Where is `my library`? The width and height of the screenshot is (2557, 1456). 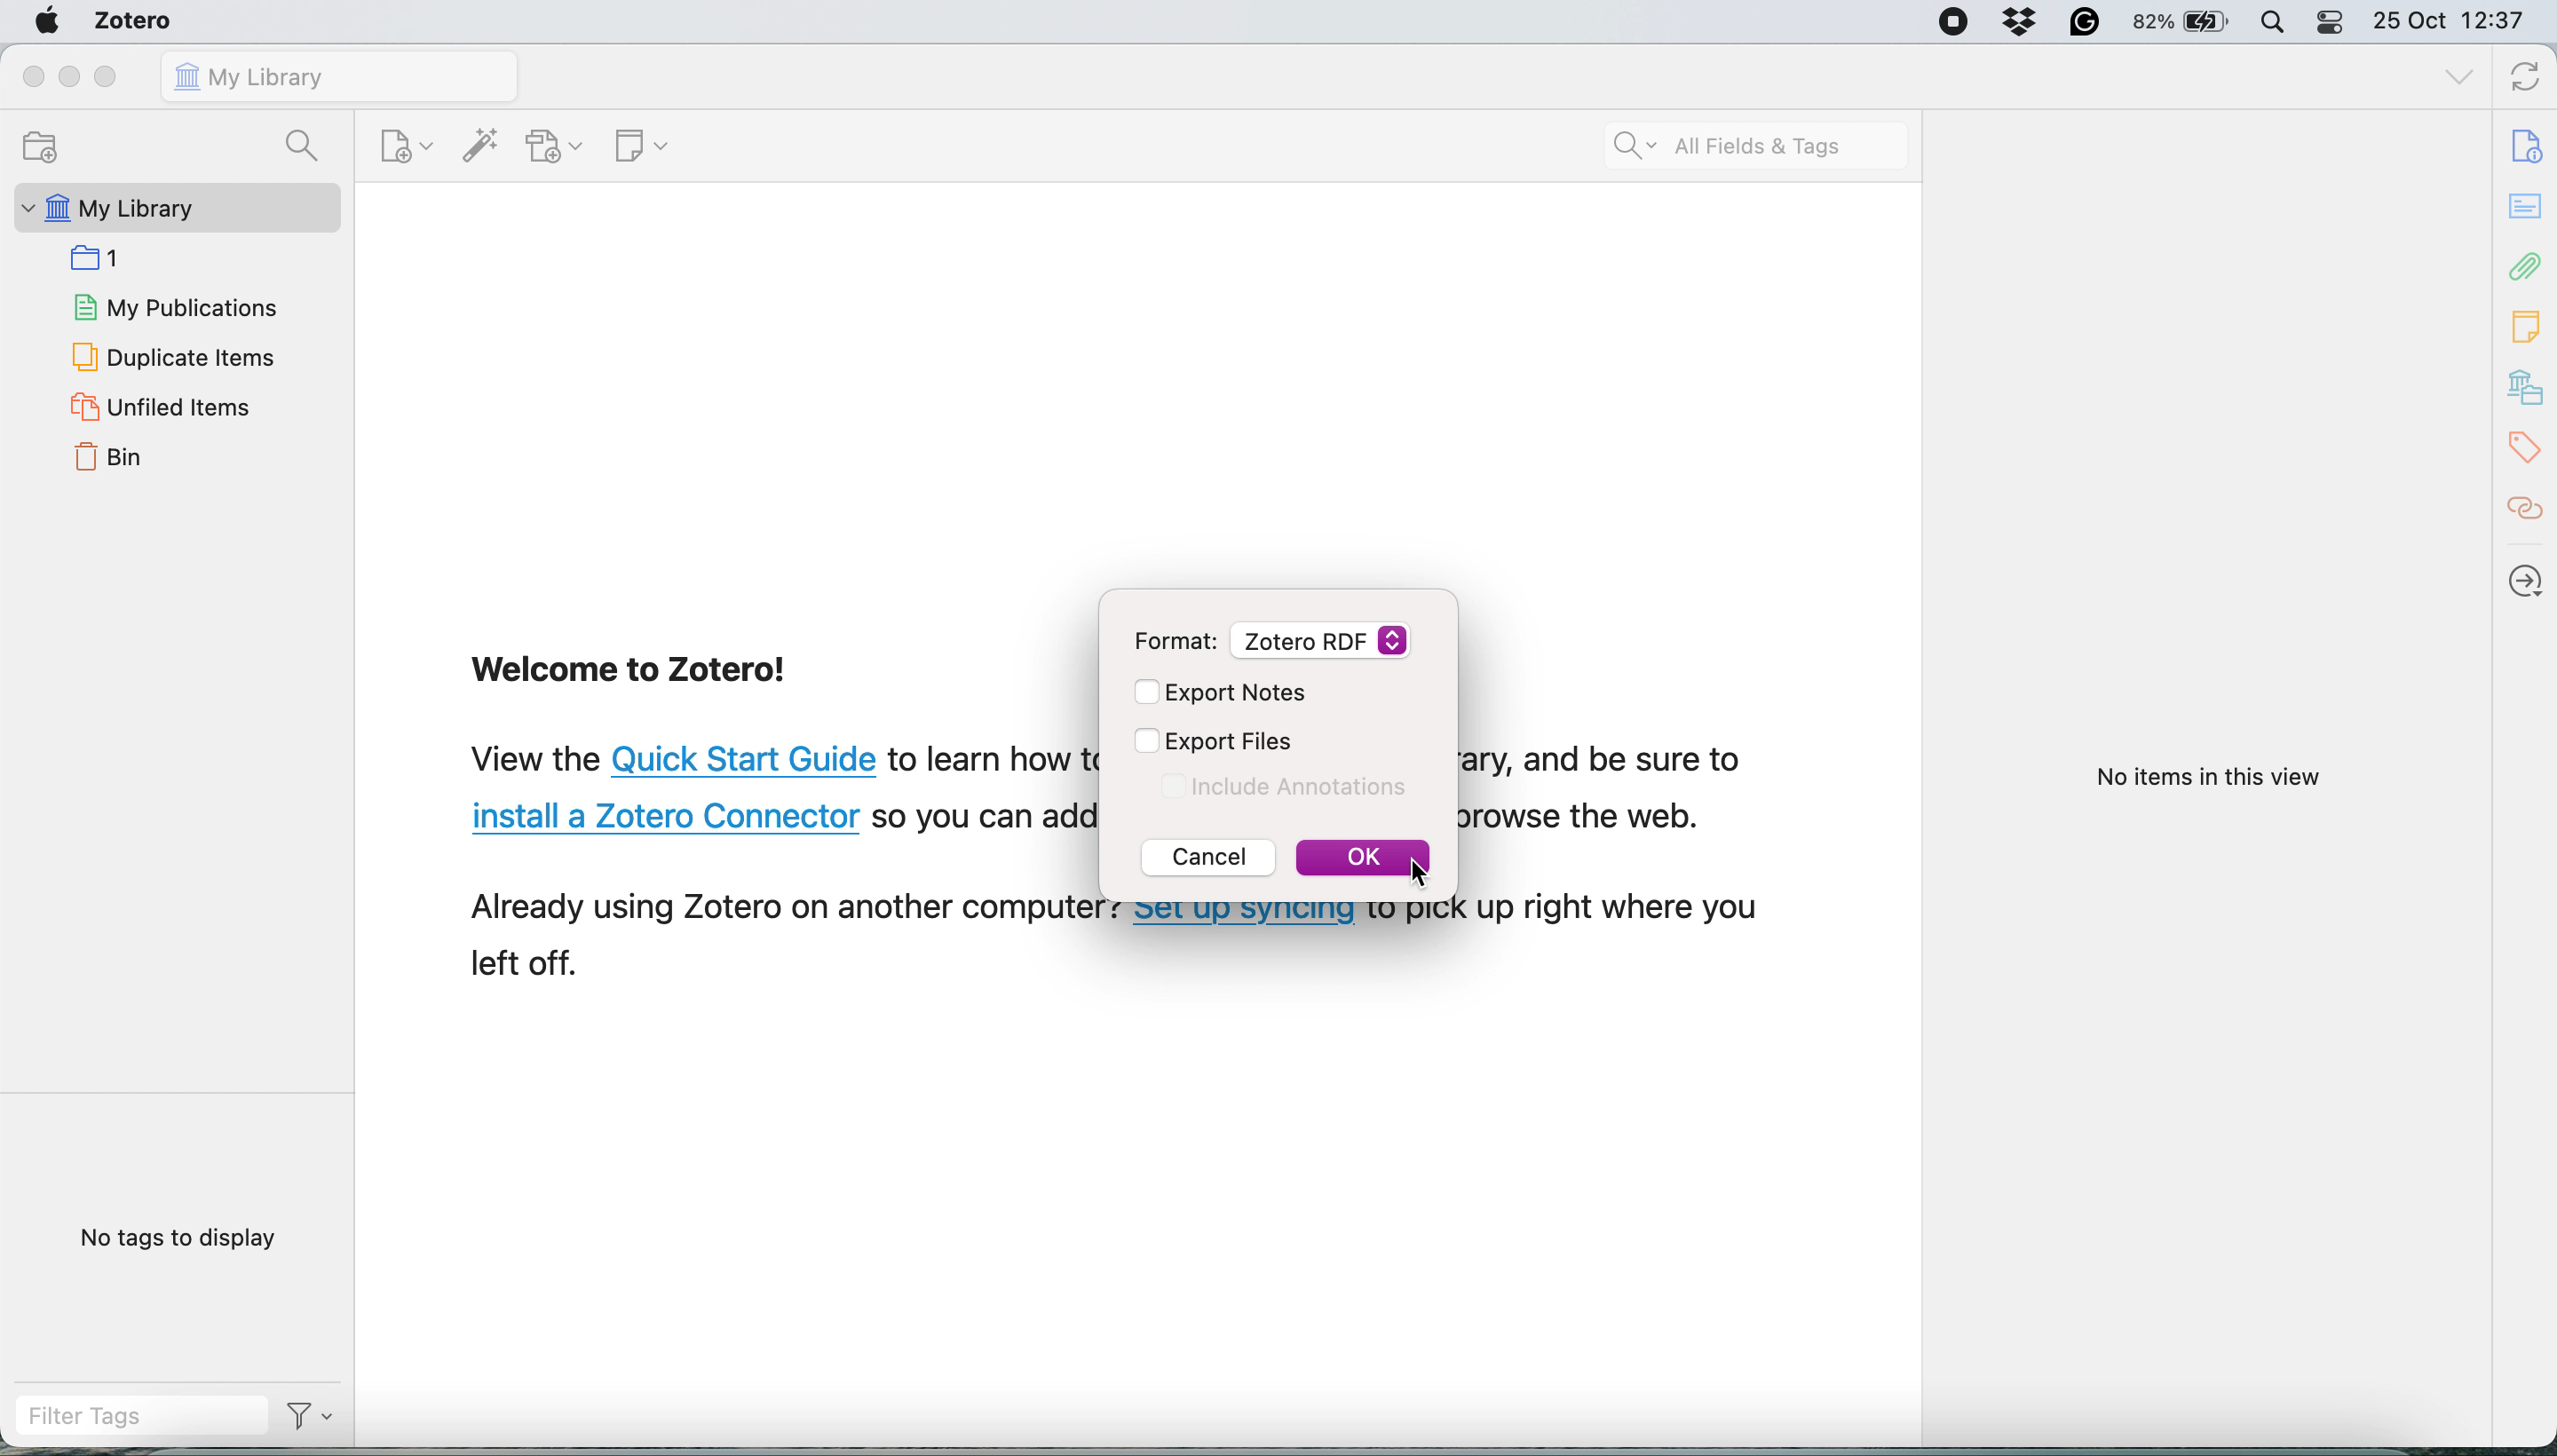
my library is located at coordinates (111, 209).